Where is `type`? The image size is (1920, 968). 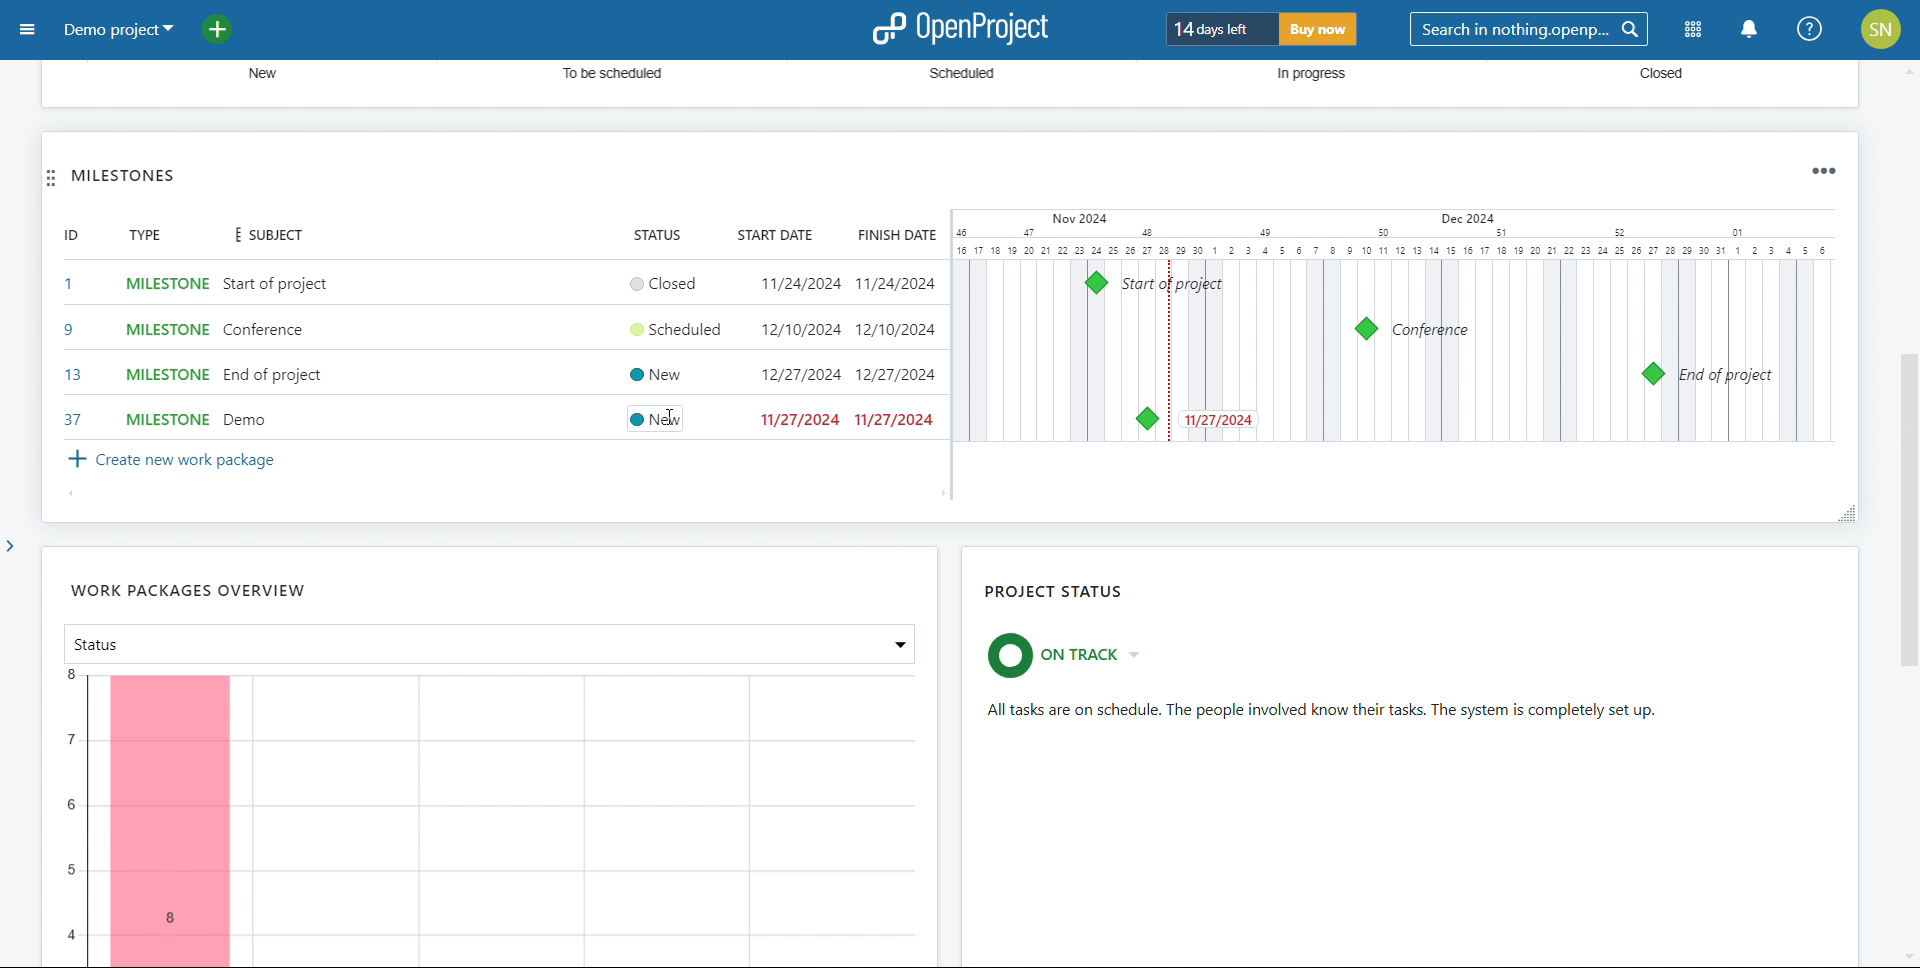
type is located at coordinates (146, 236).